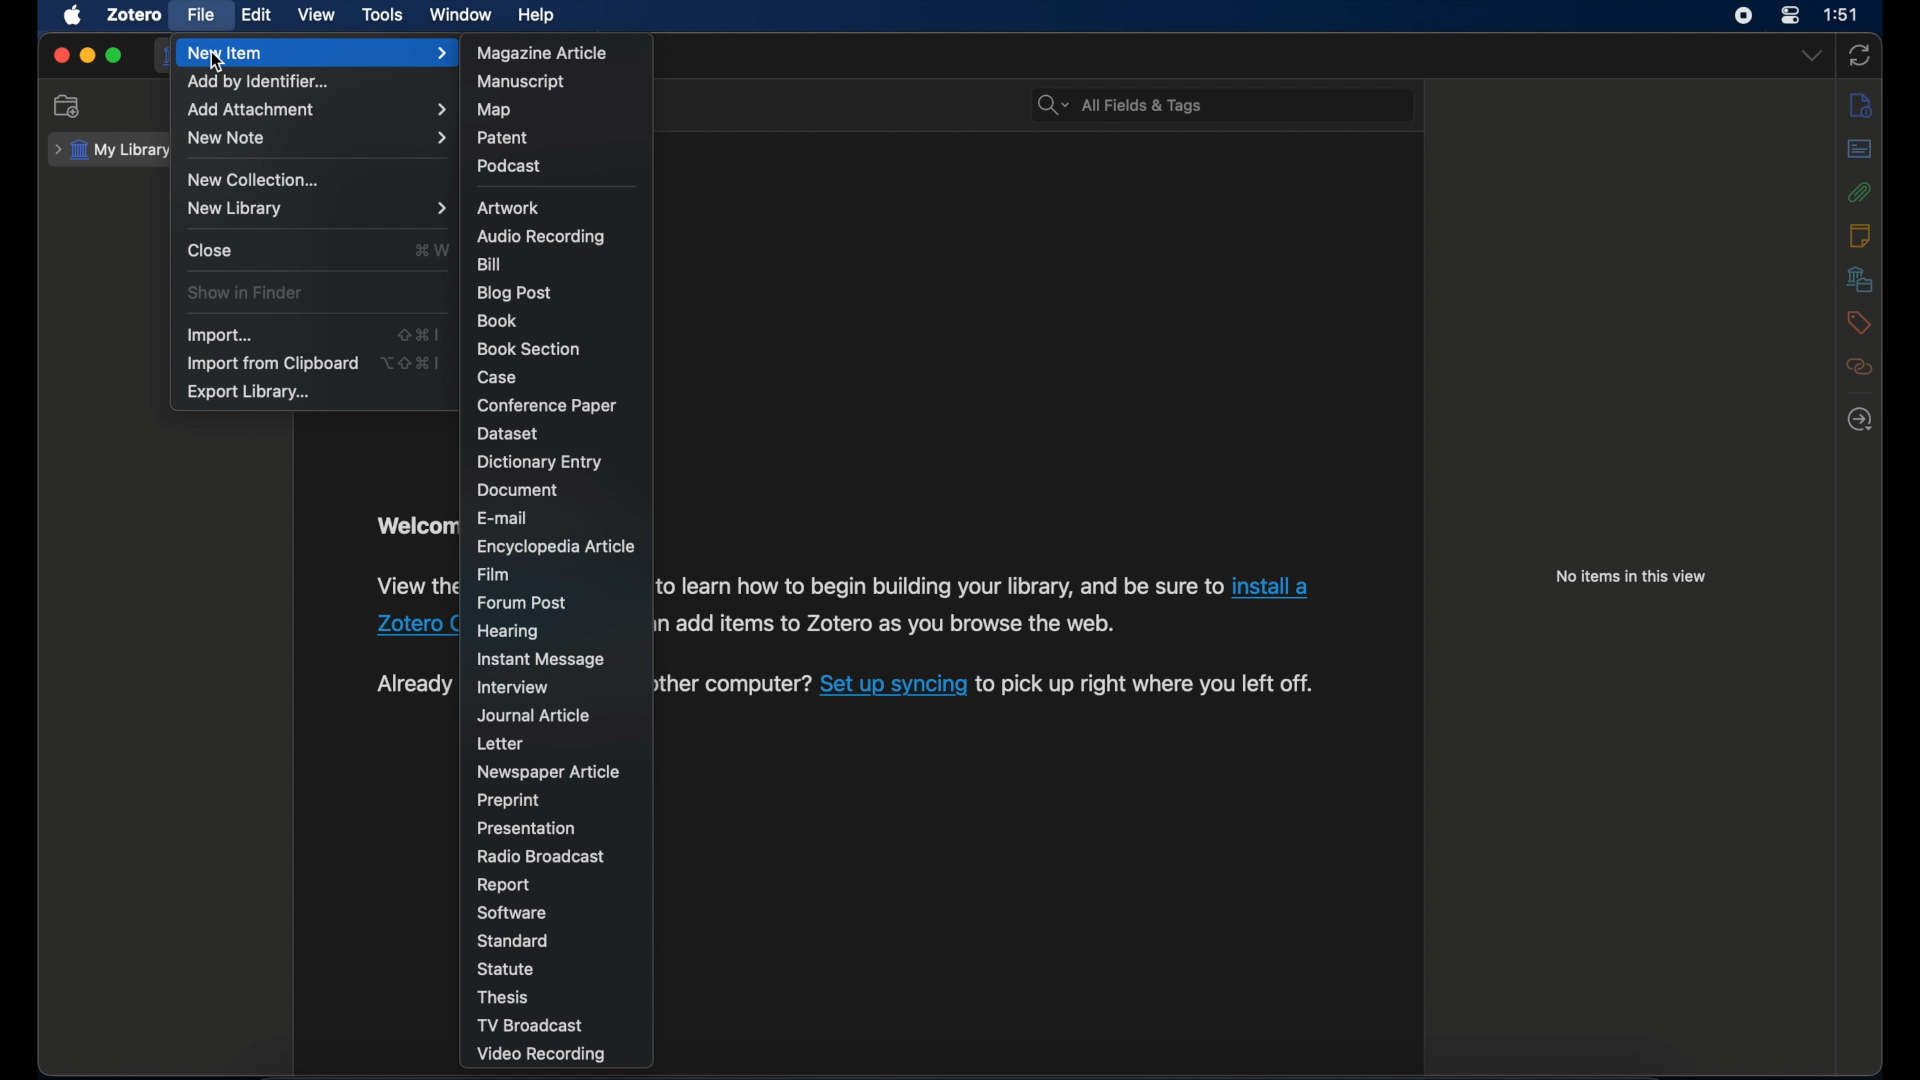 The height and width of the screenshot is (1080, 1920). Describe the element at coordinates (538, 16) in the screenshot. I see `help` at that location.